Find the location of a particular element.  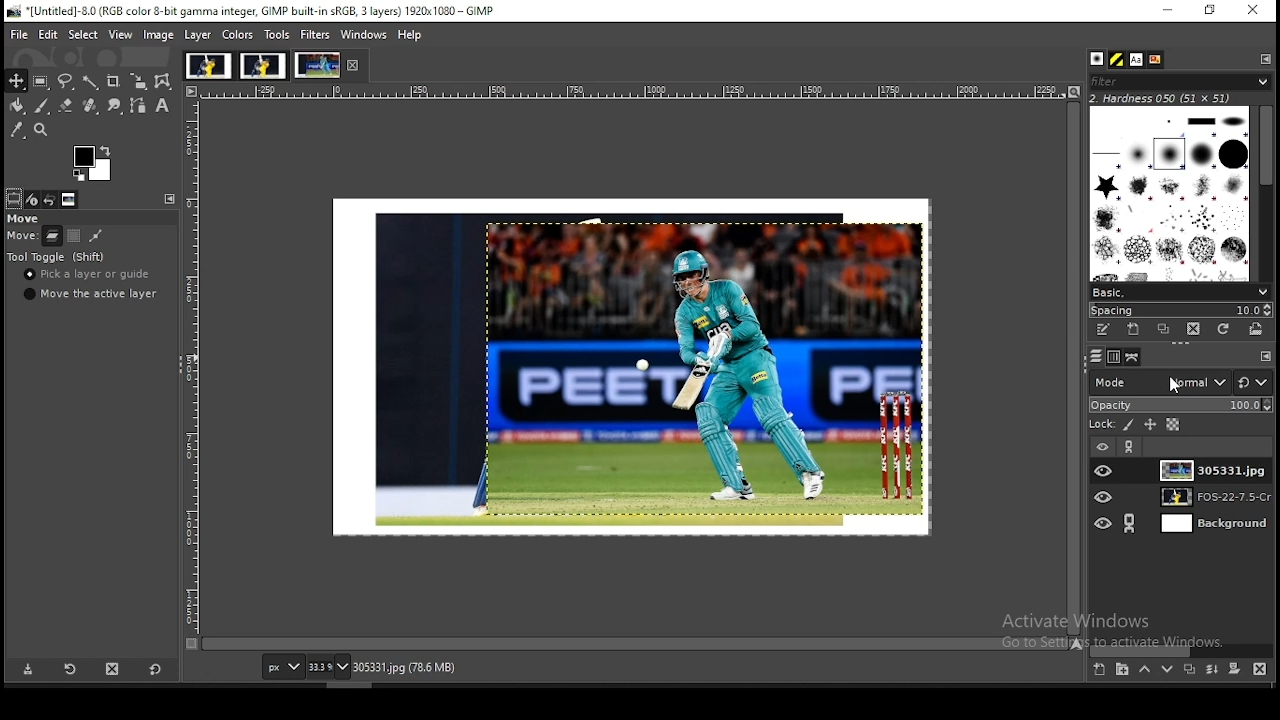

refresh brushes is located at coordinates (1224, 329).